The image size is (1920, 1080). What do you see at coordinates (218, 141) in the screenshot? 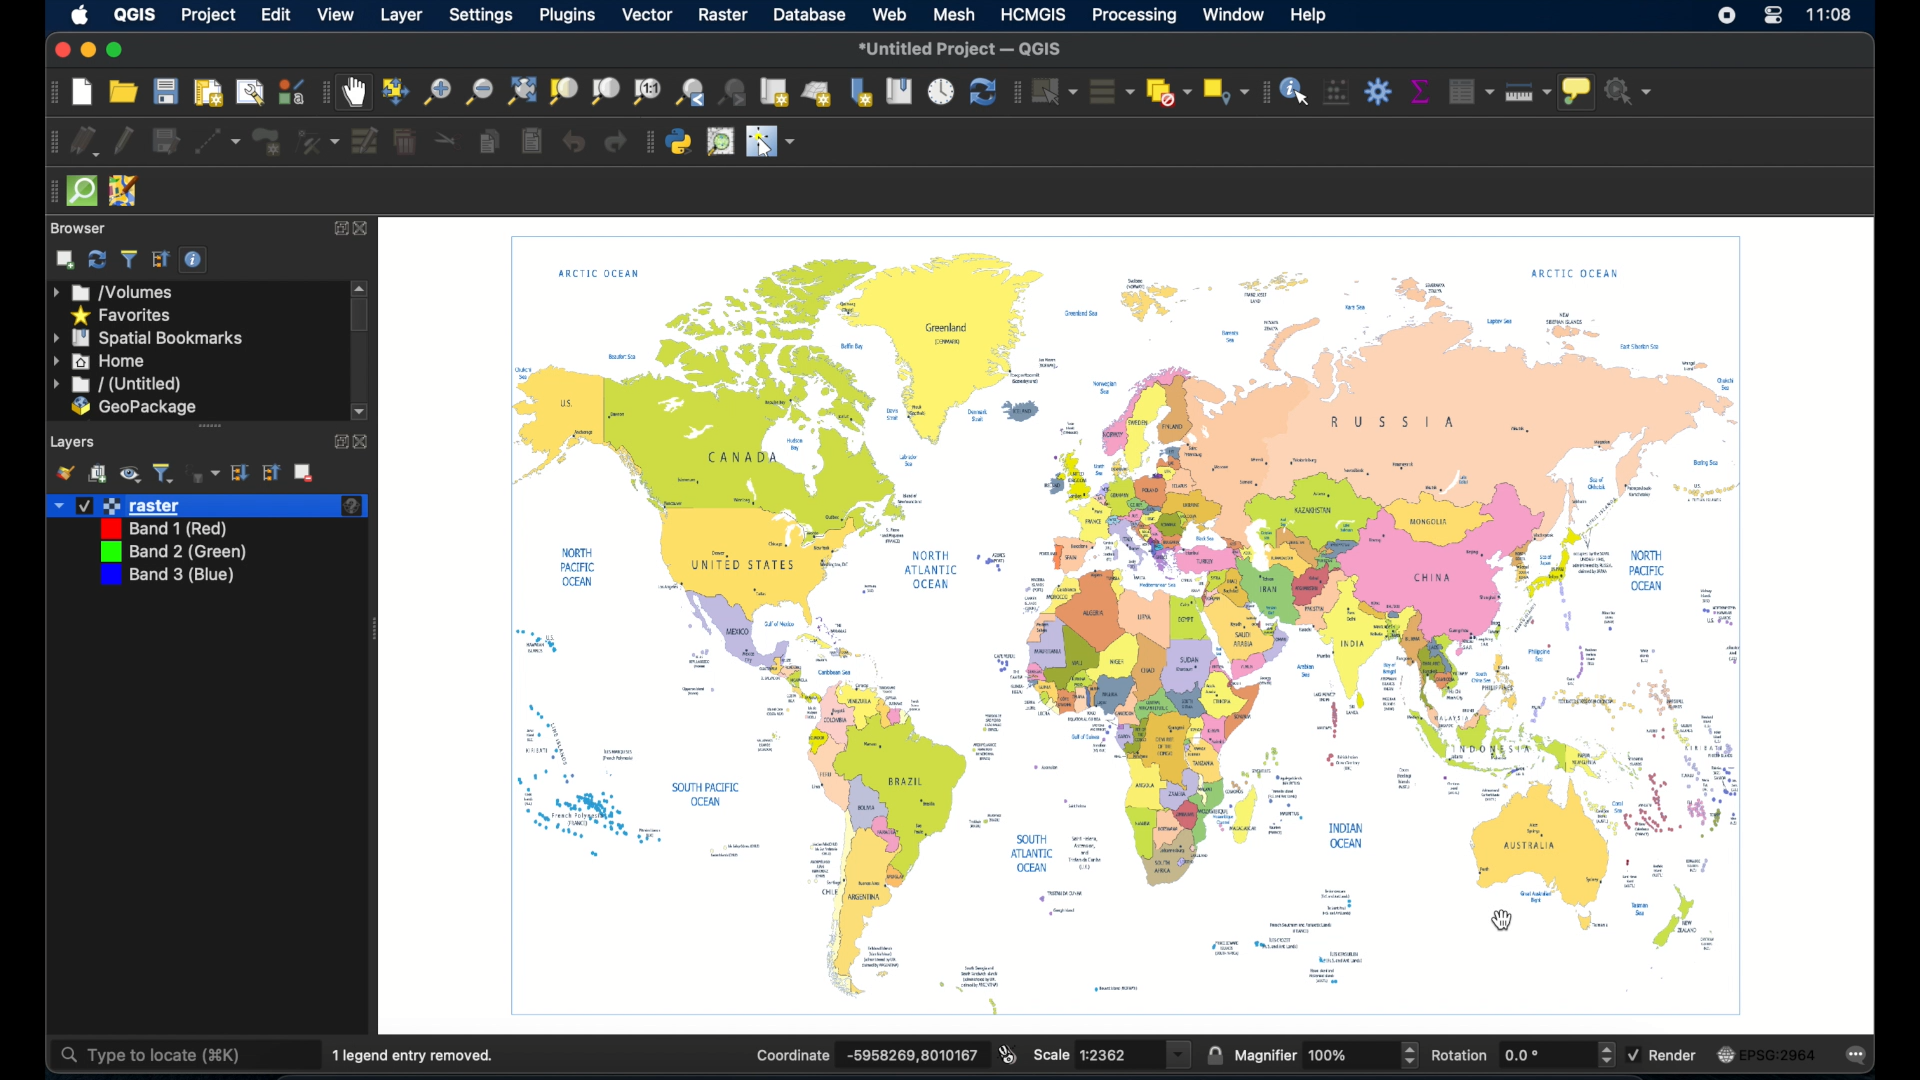
I see `digitize with segment` at bounding box center [218, 141].